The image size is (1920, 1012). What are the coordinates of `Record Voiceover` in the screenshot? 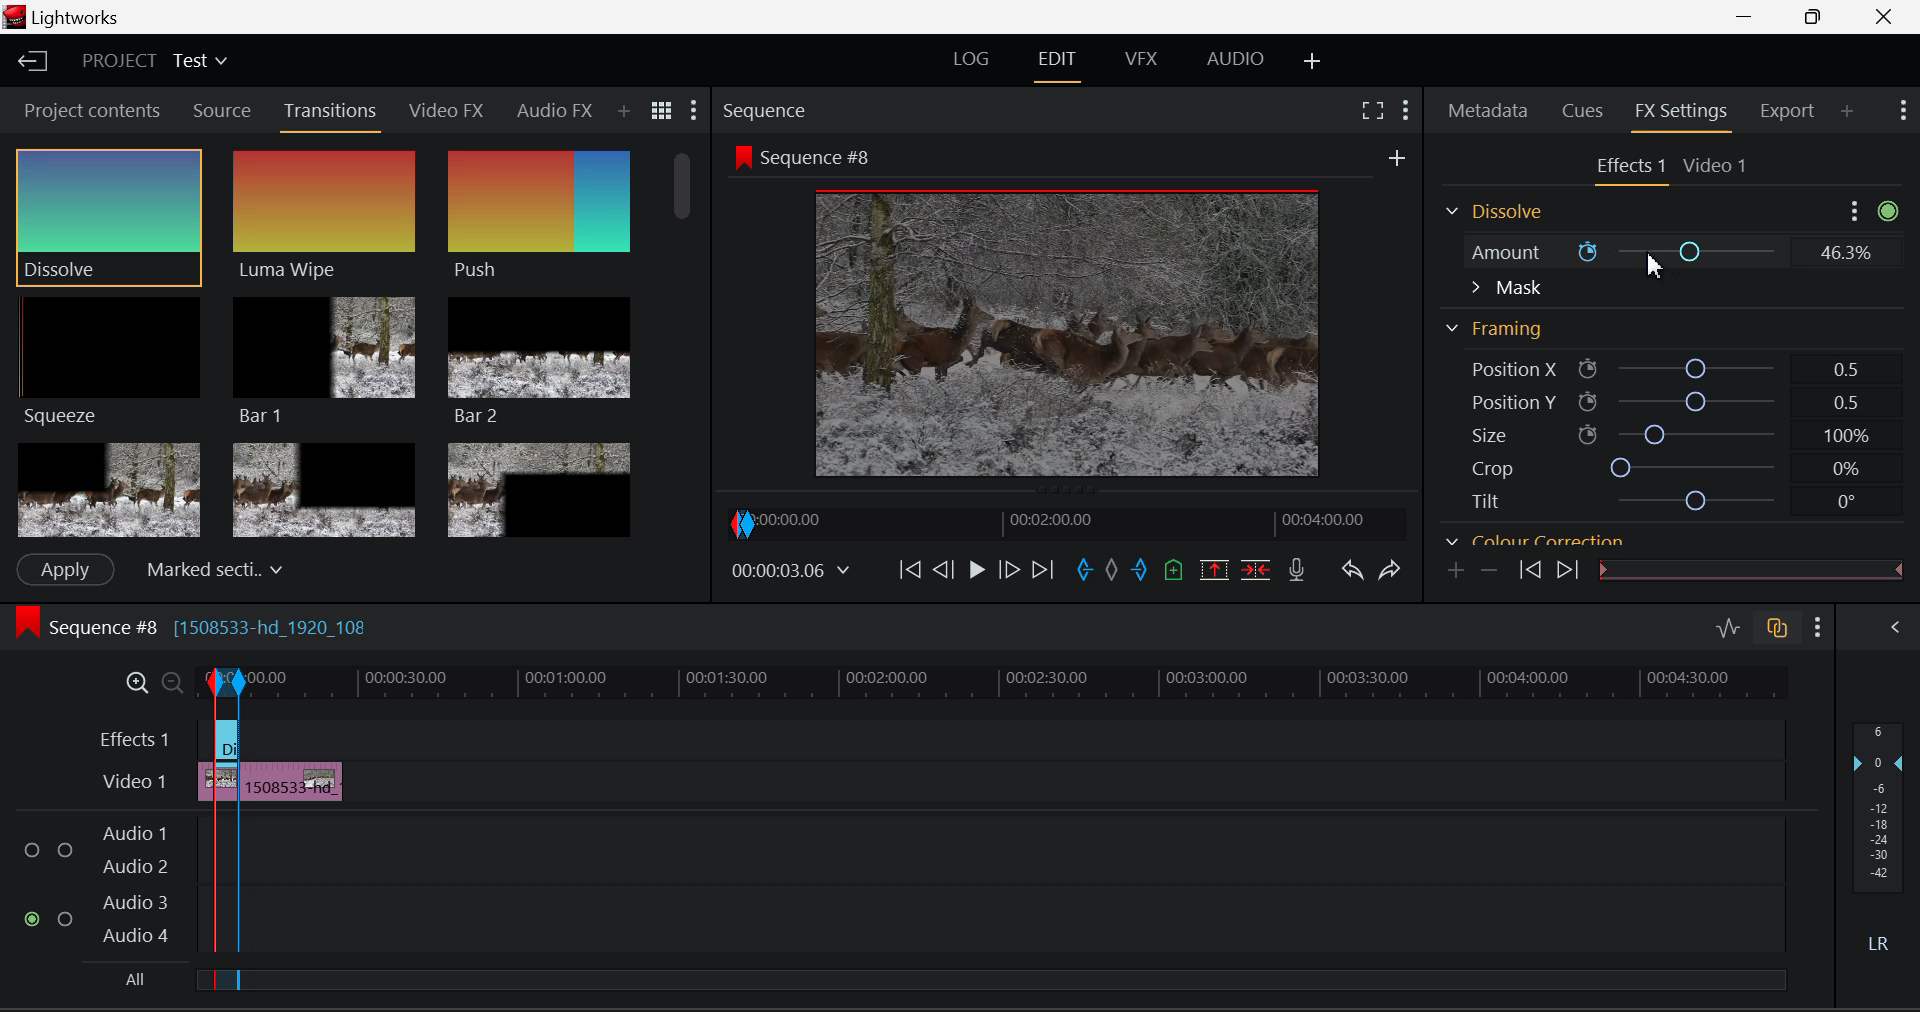 It's located at (1298, 570).